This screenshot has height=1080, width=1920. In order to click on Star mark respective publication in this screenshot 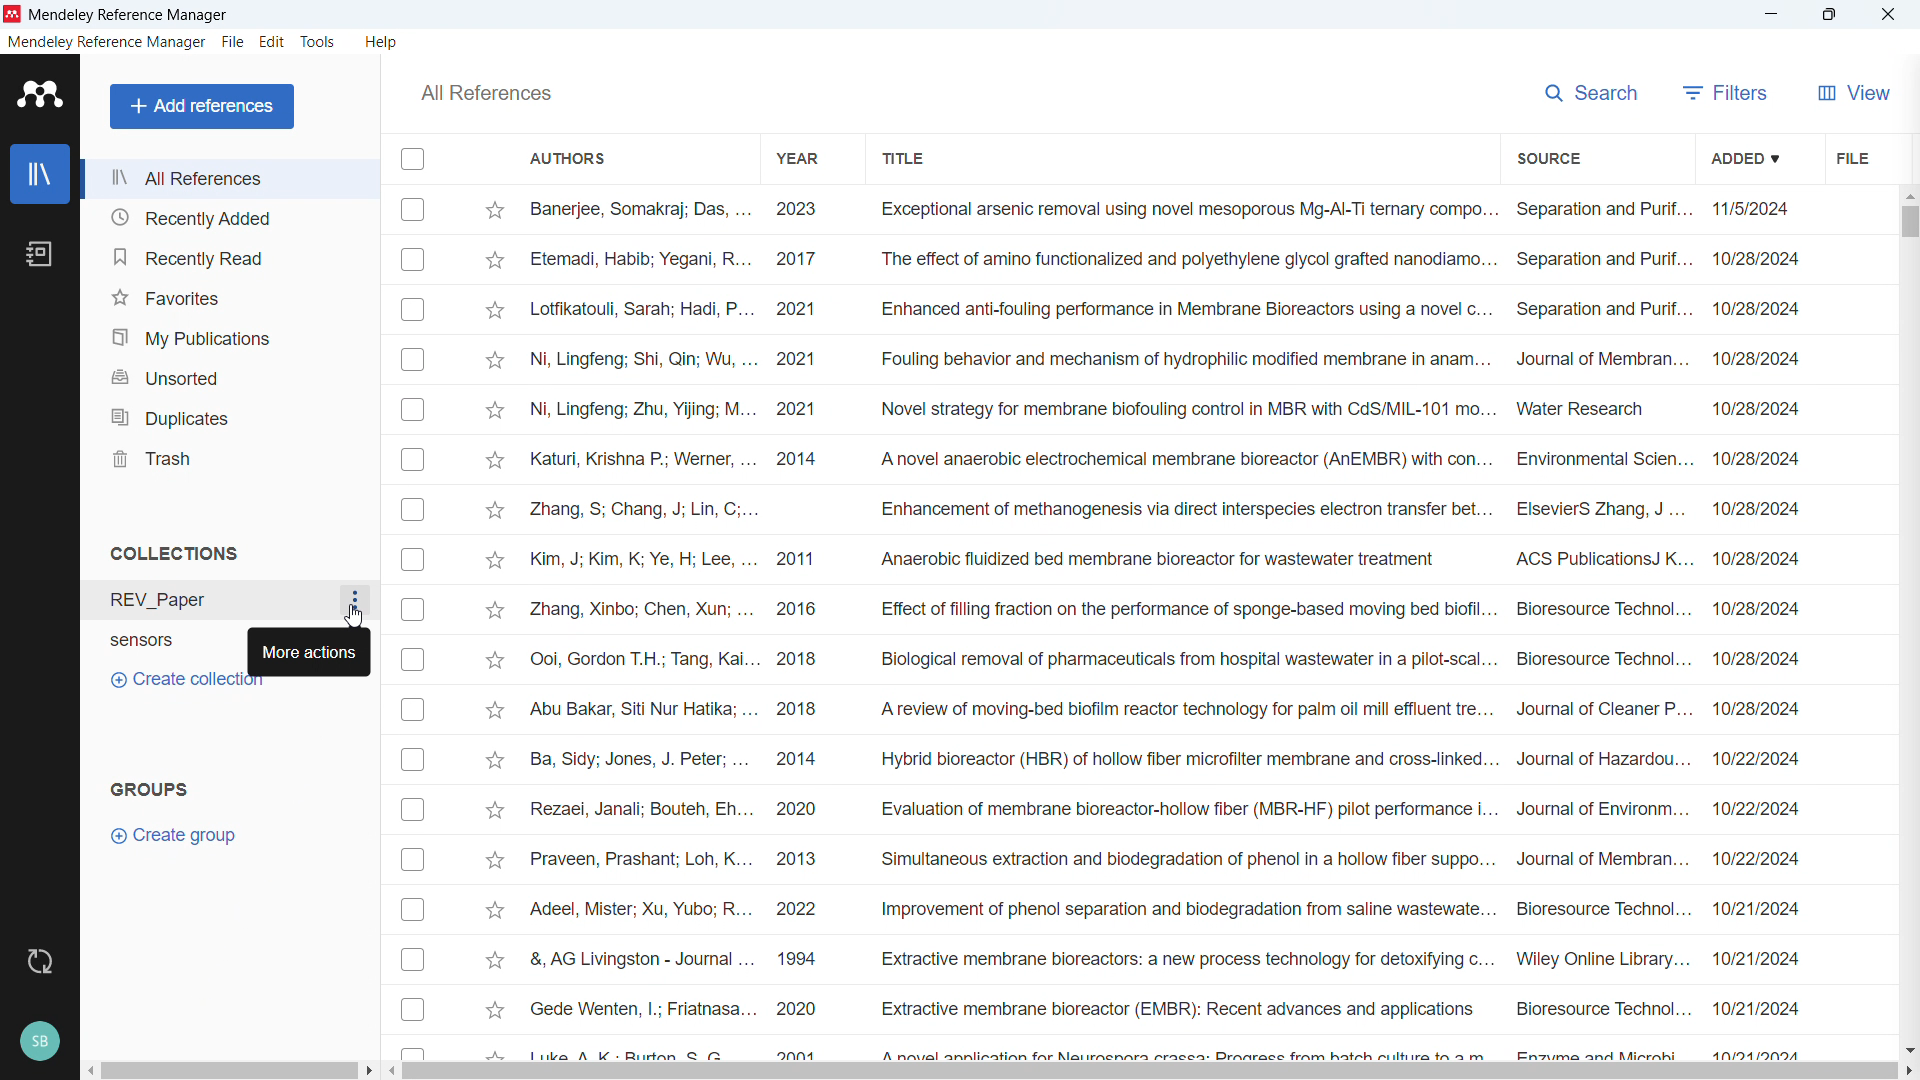, I will do `click(495, 261)`.